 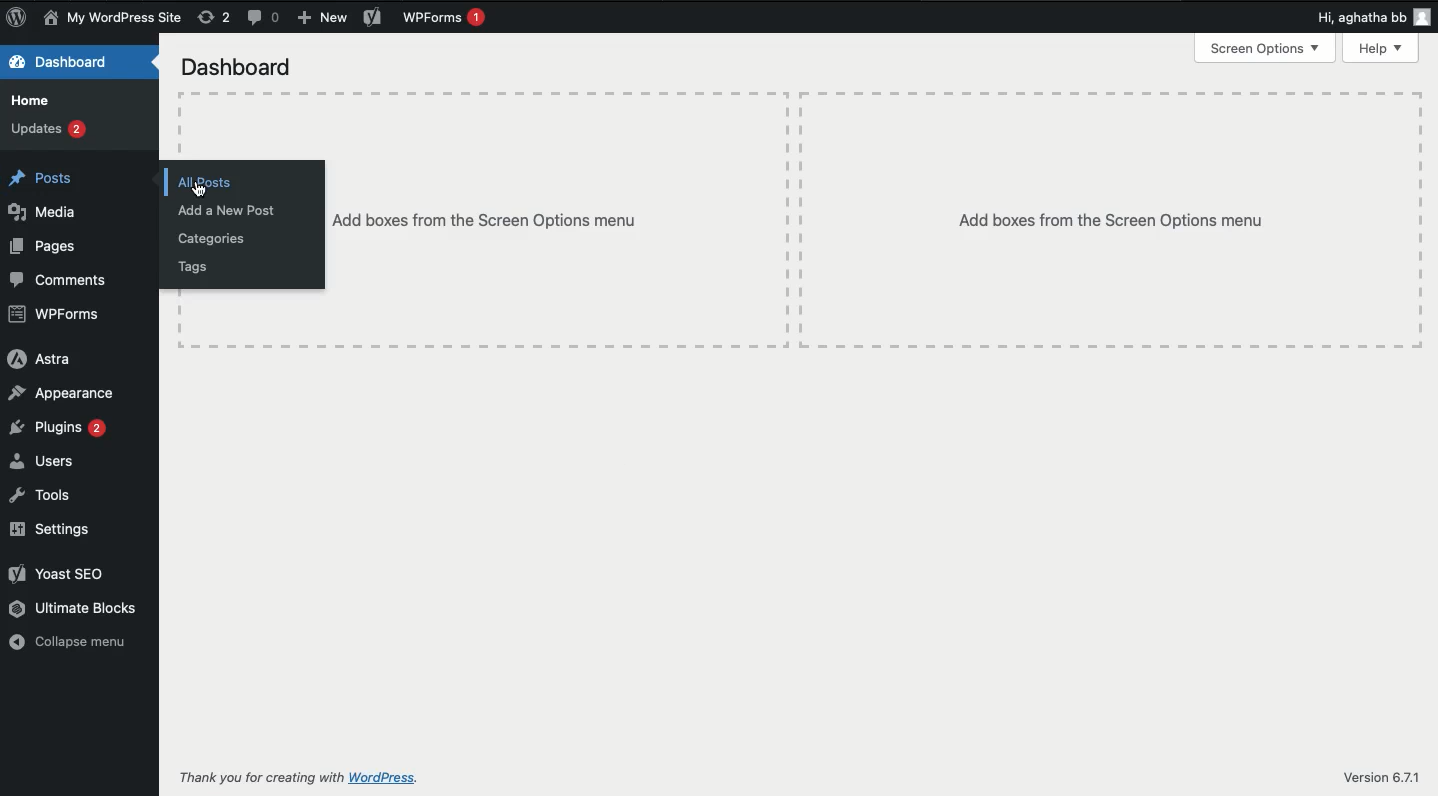 What do you see at coordinates (73, 608) in the screenshot?
I see `Ultimate blocks` at bounding box center [73, 608].